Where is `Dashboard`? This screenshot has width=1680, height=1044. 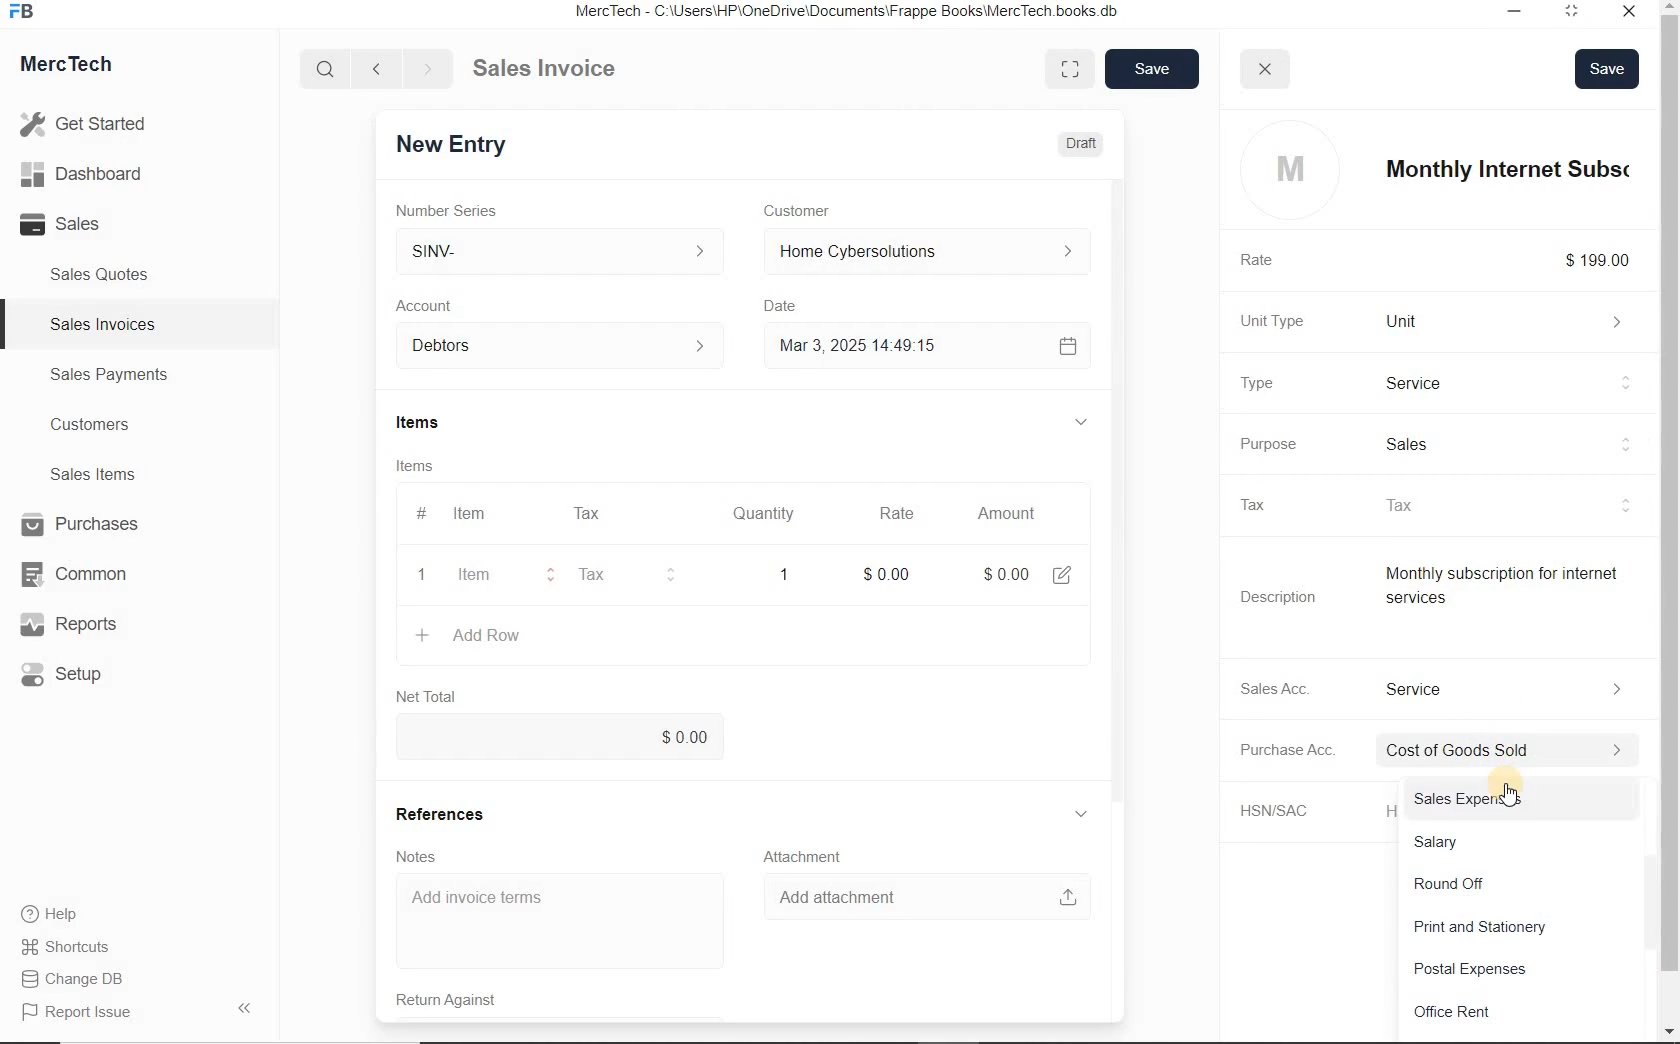 Dashboard is located at coordinates (91, 175).